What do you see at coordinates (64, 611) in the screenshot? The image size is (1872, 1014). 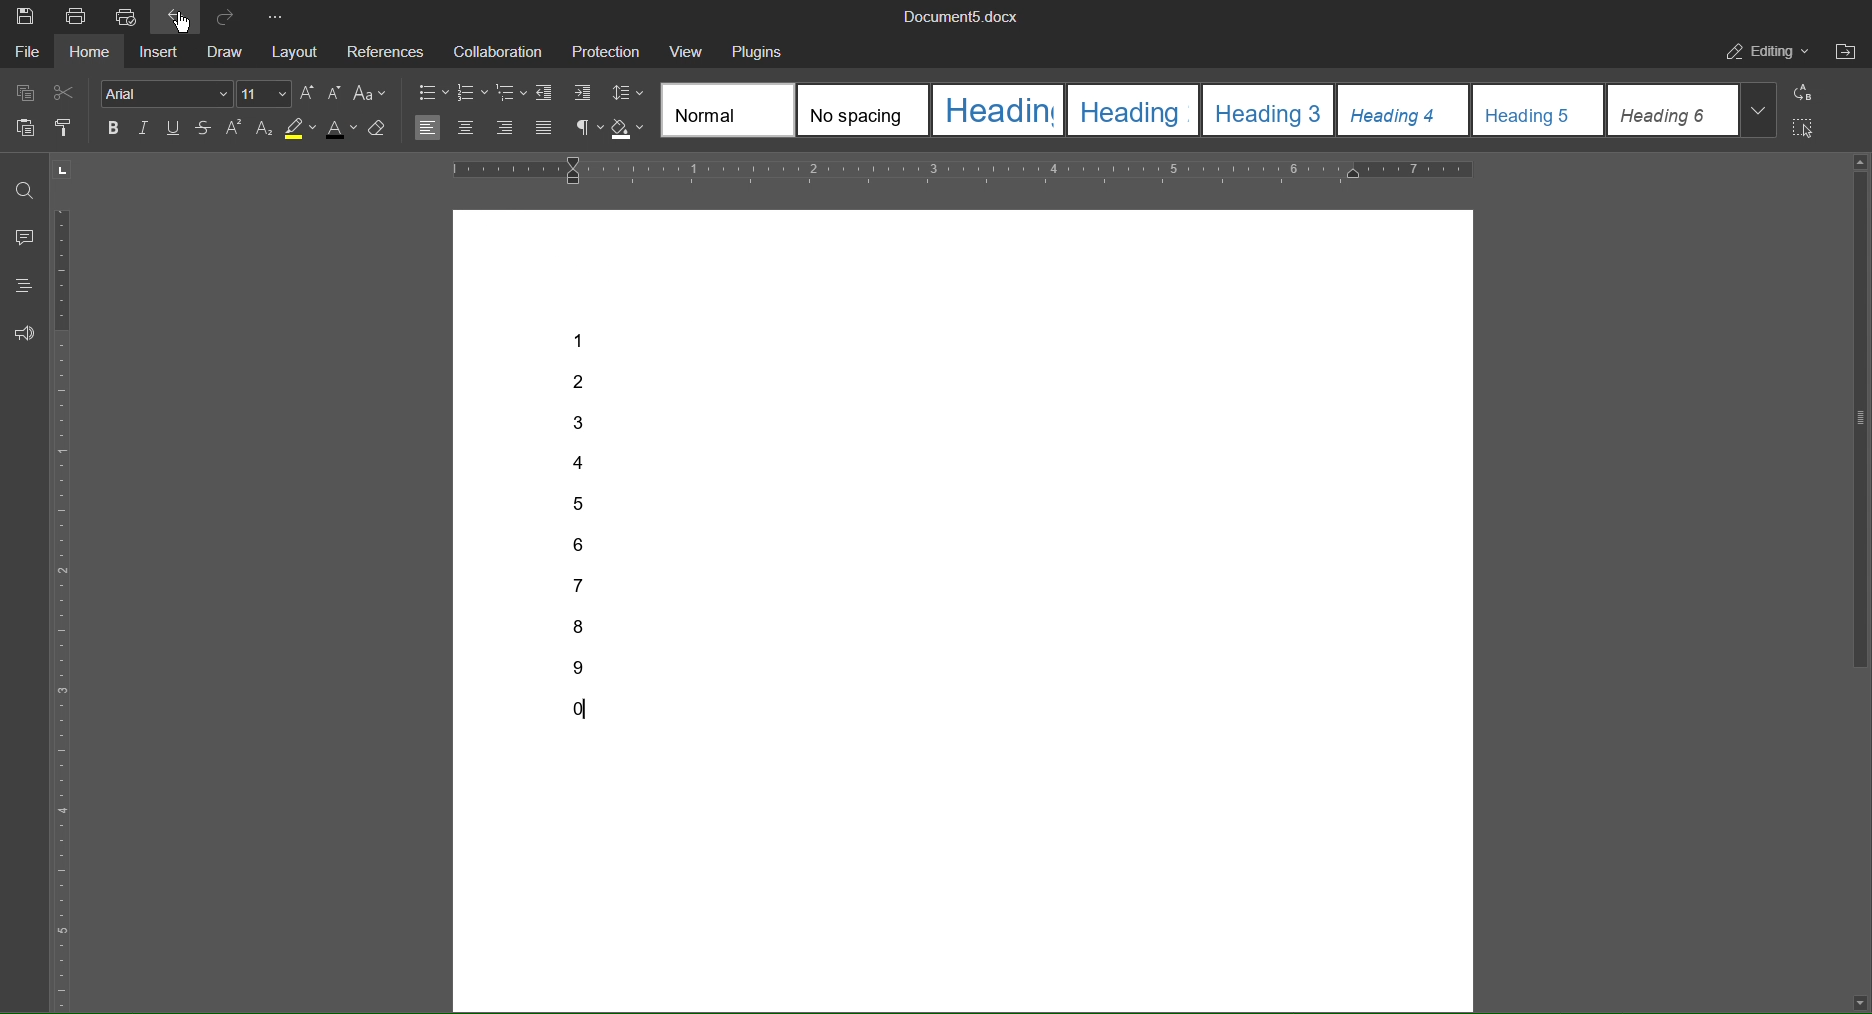 I see `Vertical Ruler` at bounding box center [64, 611].